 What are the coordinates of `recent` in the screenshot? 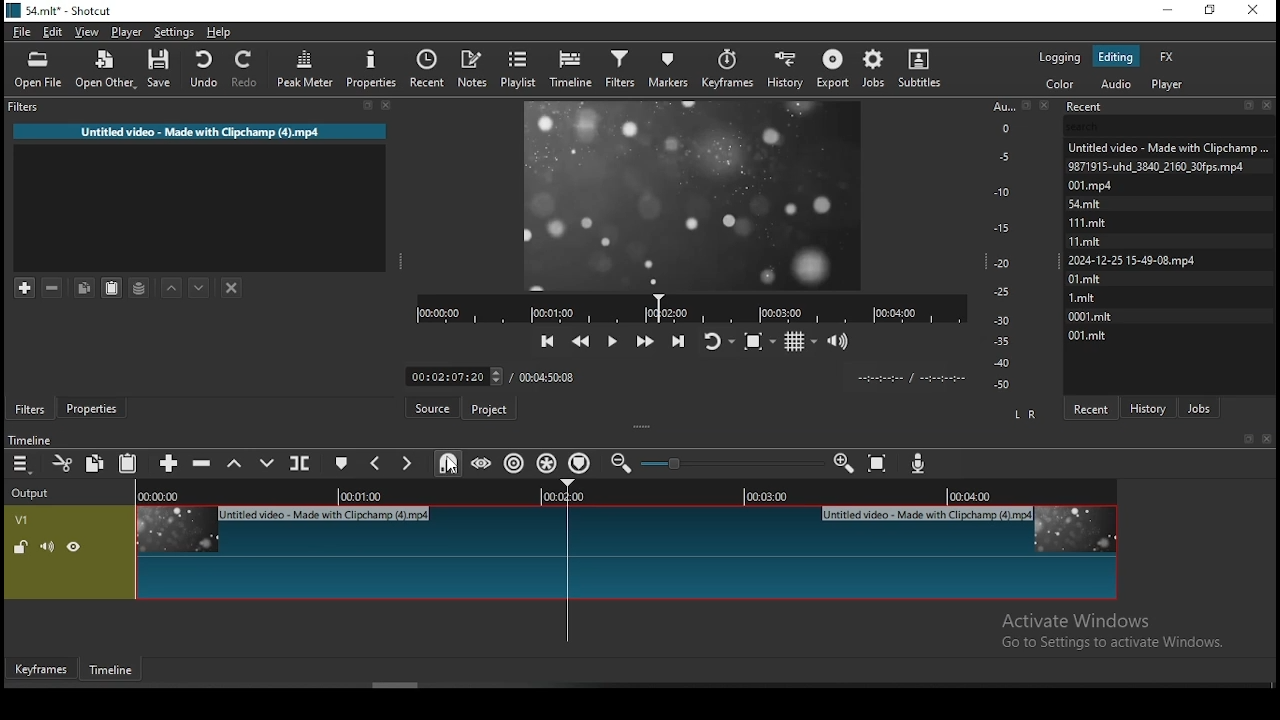 It's located at (1095, 407).